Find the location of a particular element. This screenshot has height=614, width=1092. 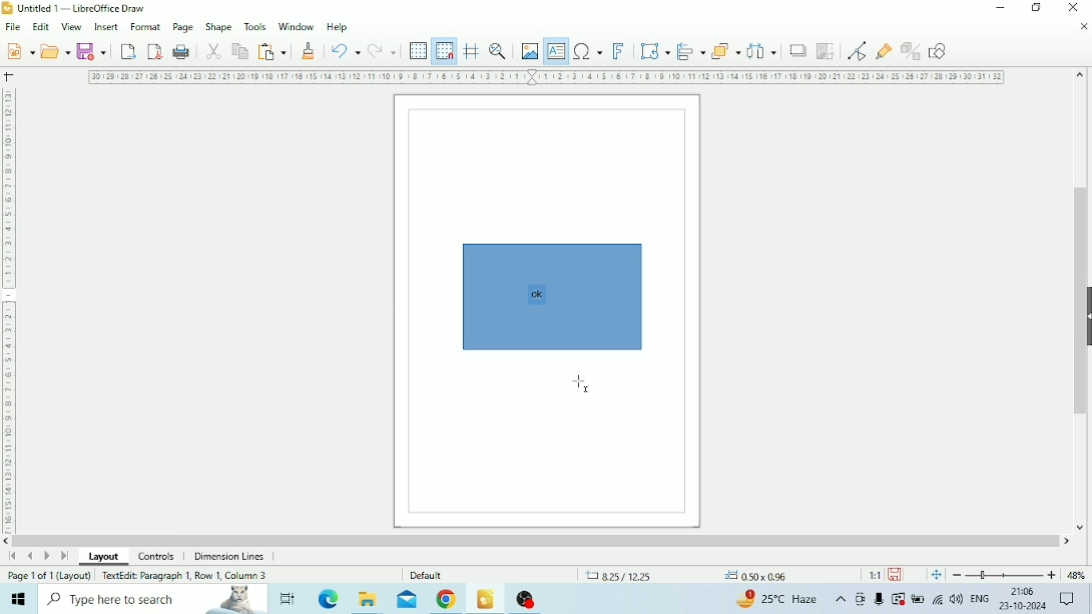

Time is located at coordinates (1022, 591).